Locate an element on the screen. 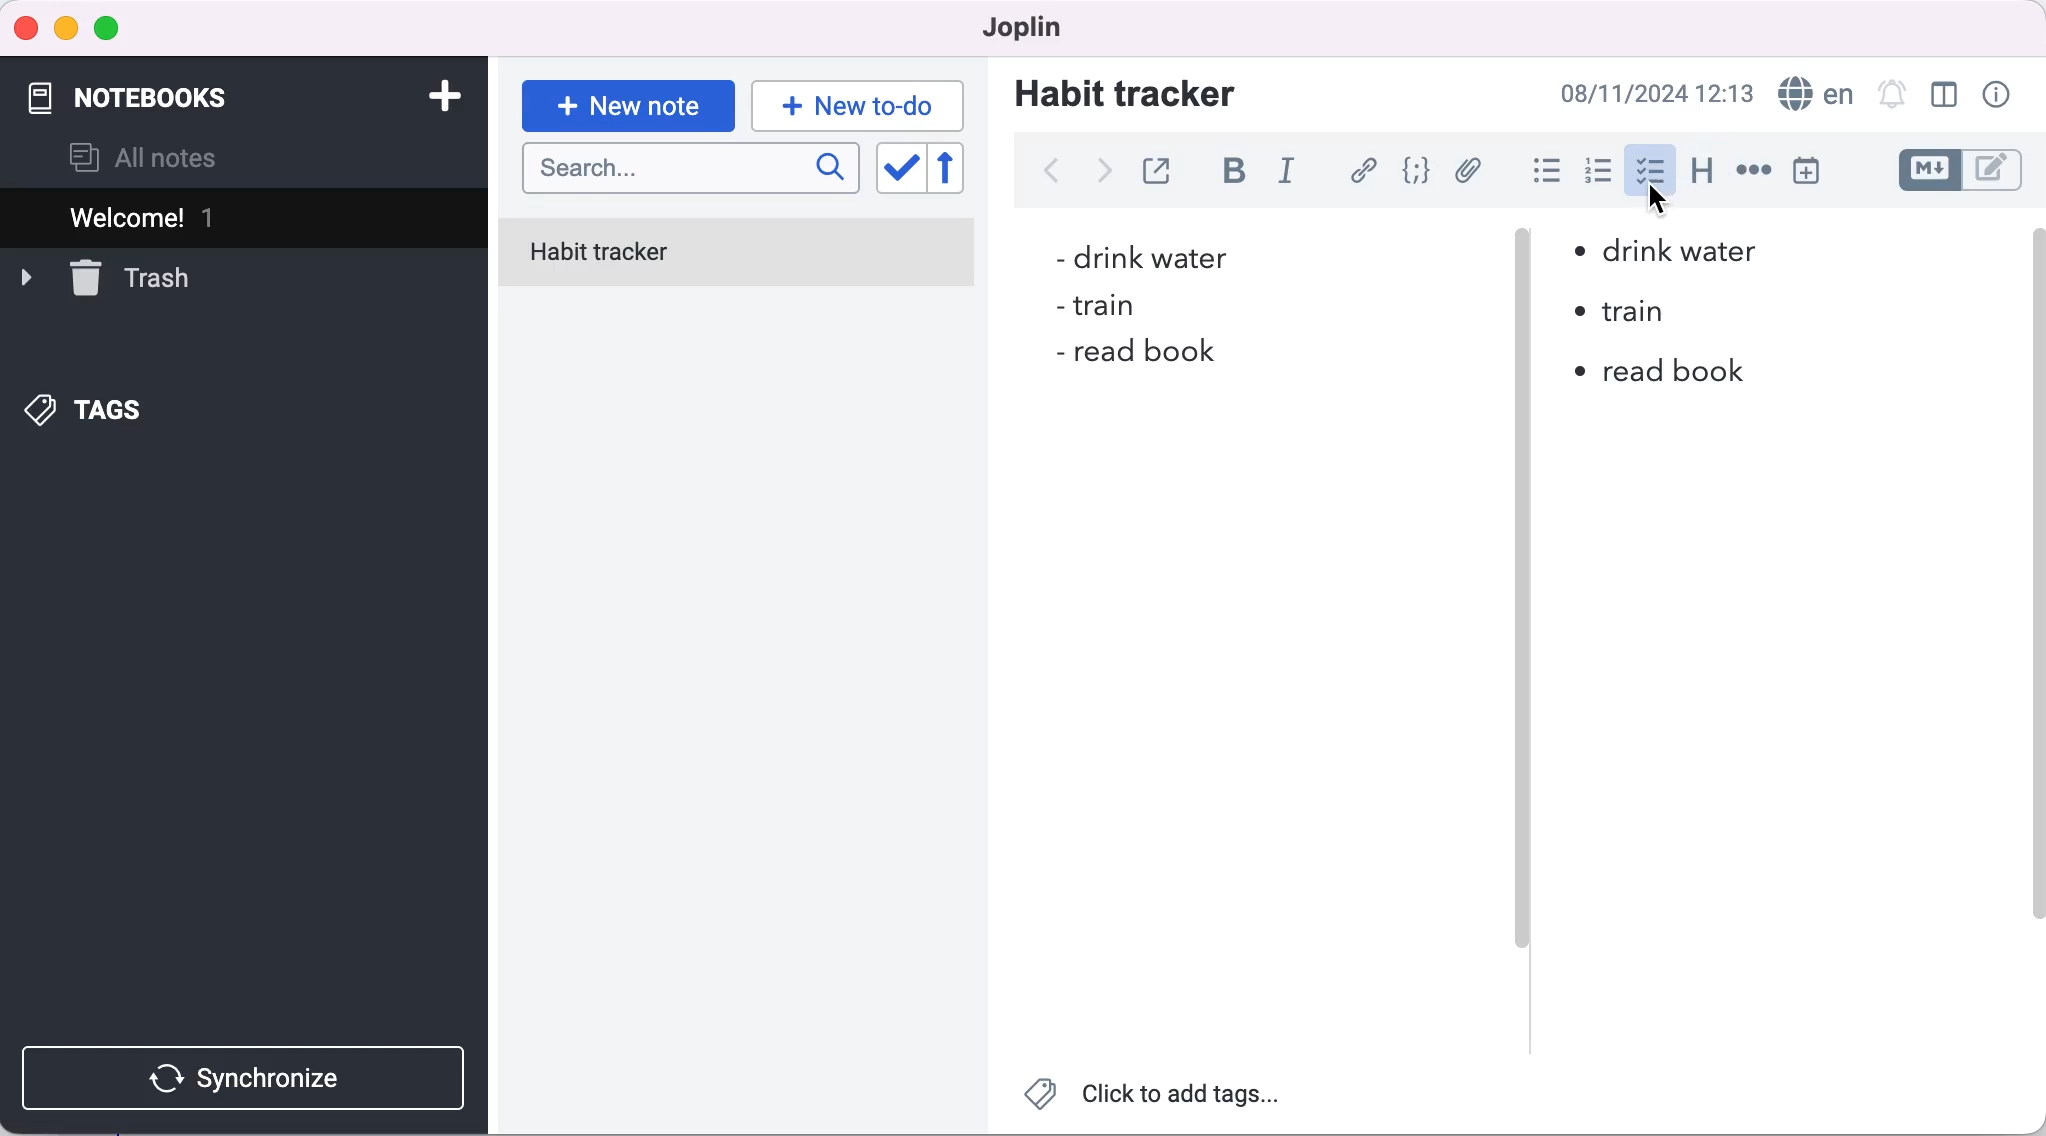 The width and height of the screenshot is (2046, 1136). bulleted list is located at coordinates (1543, 173).